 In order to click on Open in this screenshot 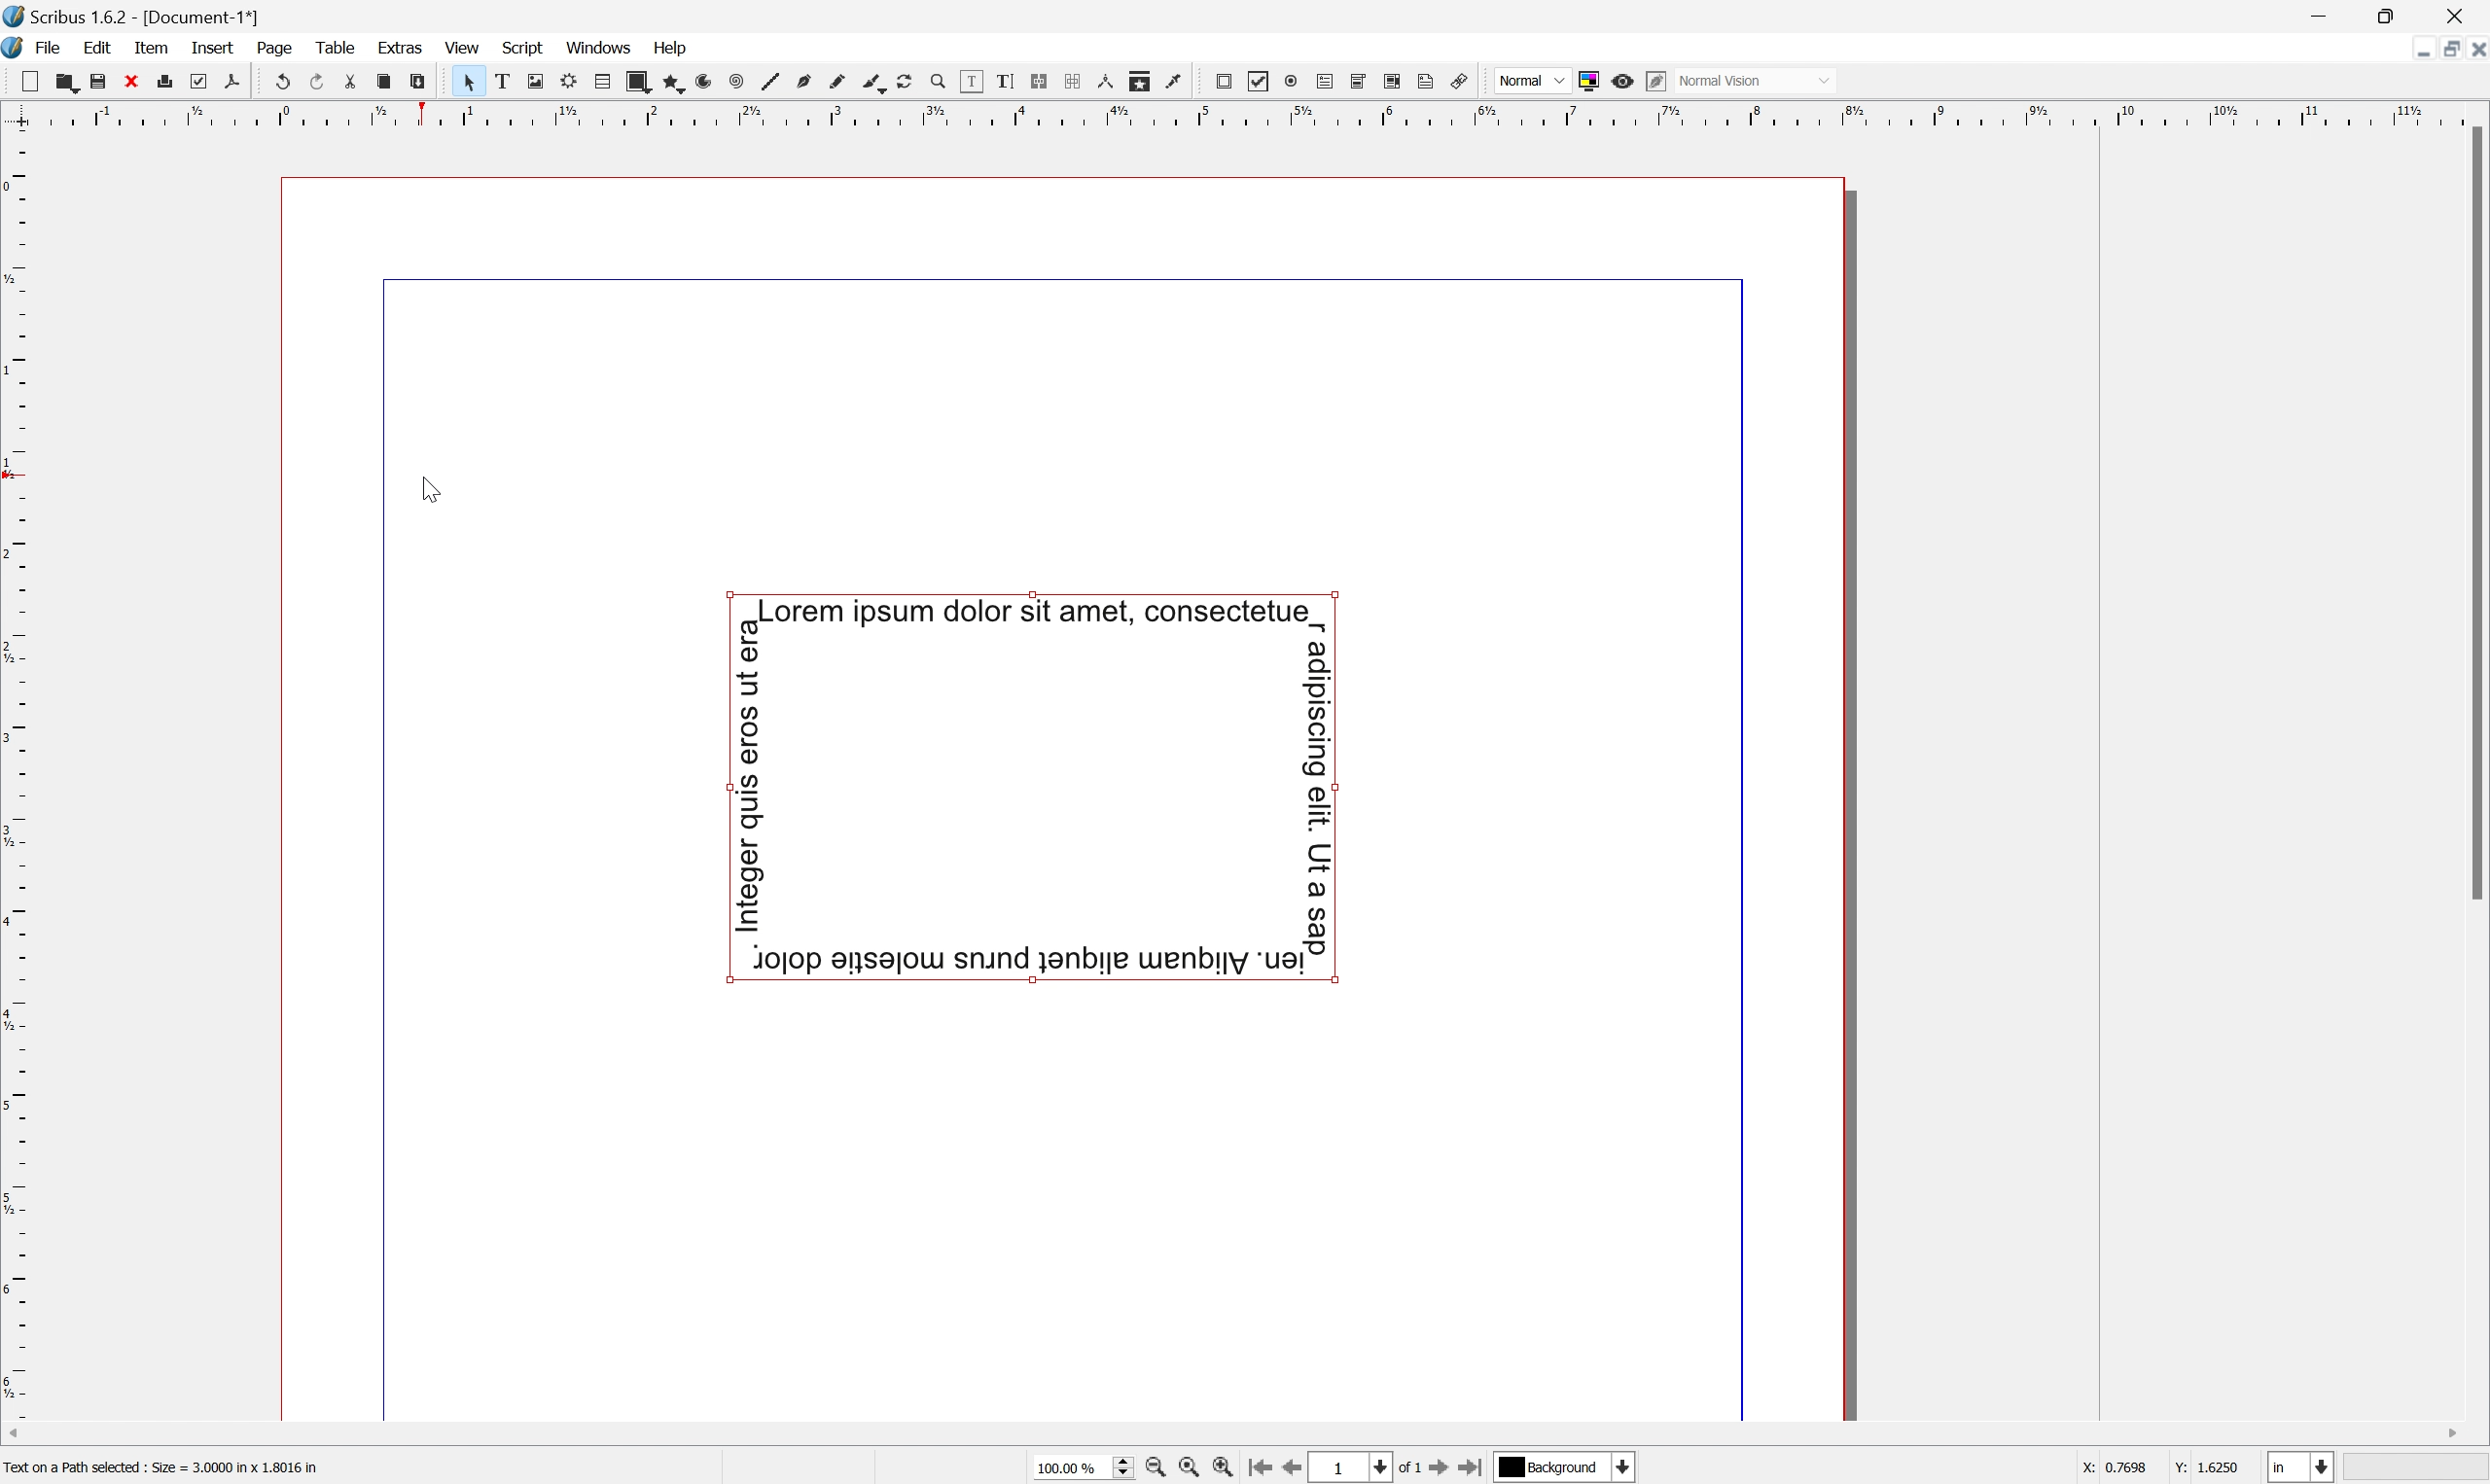, I will do `click(58, 83)`.